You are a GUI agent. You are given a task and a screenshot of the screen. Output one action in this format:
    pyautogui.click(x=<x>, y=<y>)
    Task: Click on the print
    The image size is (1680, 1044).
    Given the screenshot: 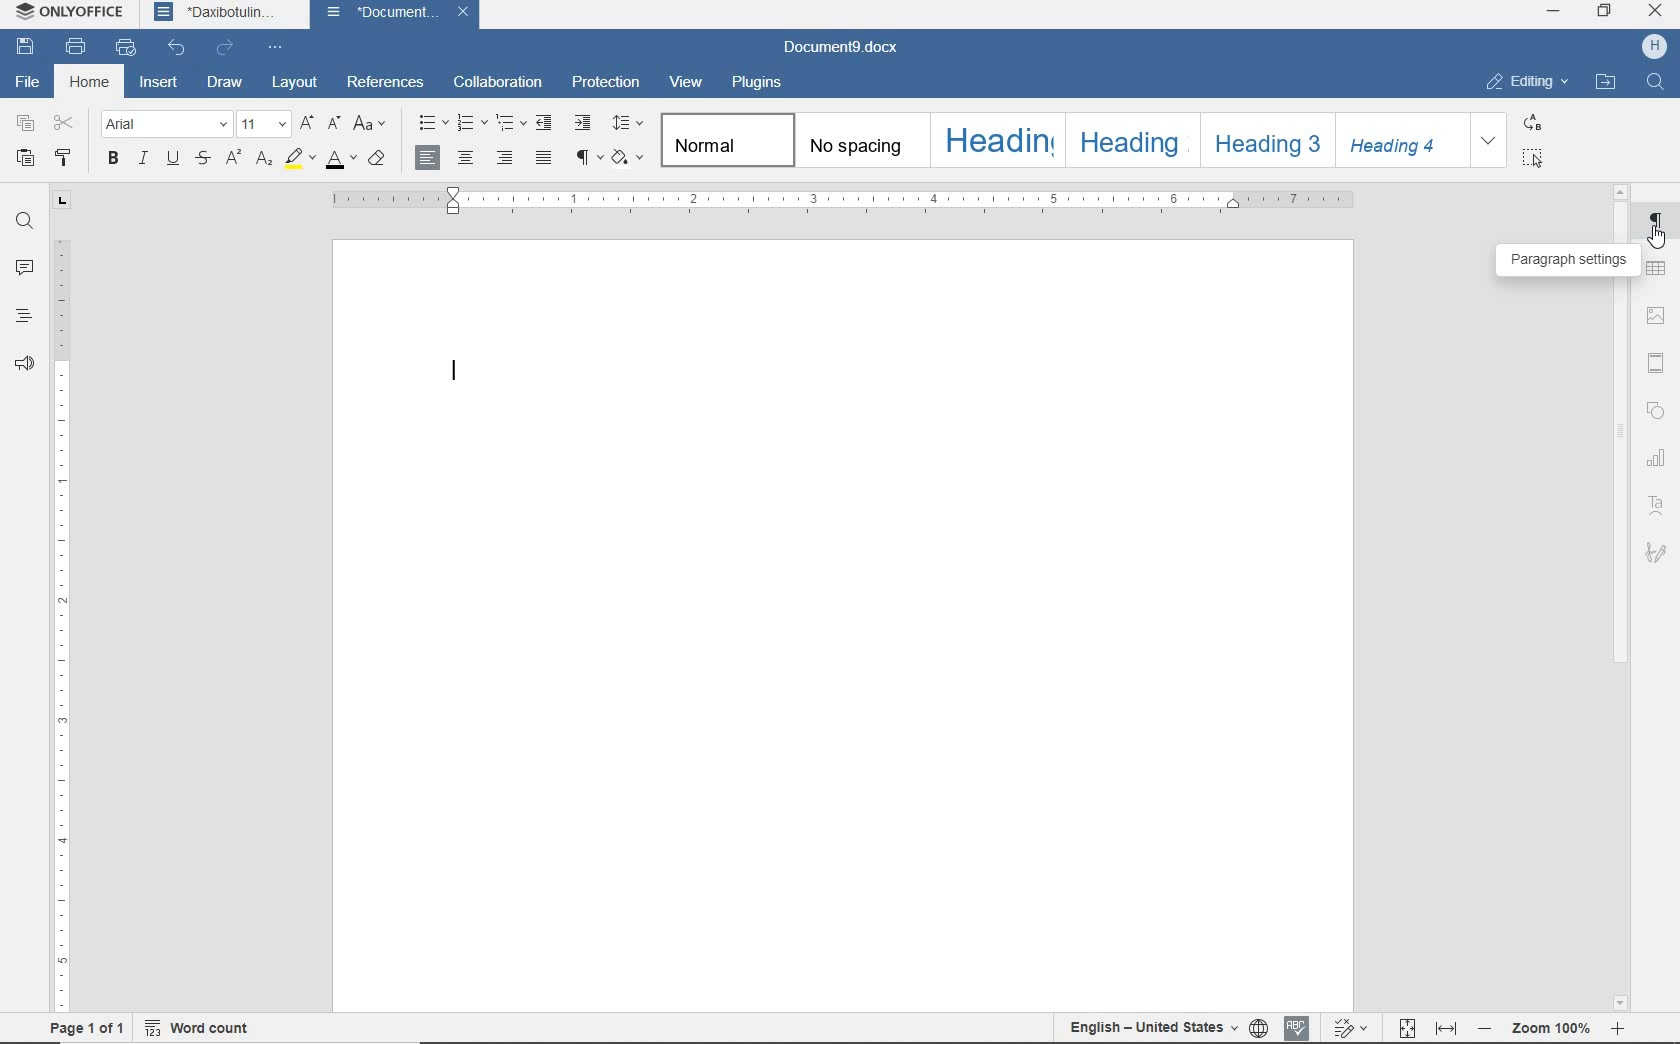 What is the action you would take?
    pyautogui.click(x=80, y=48)
    